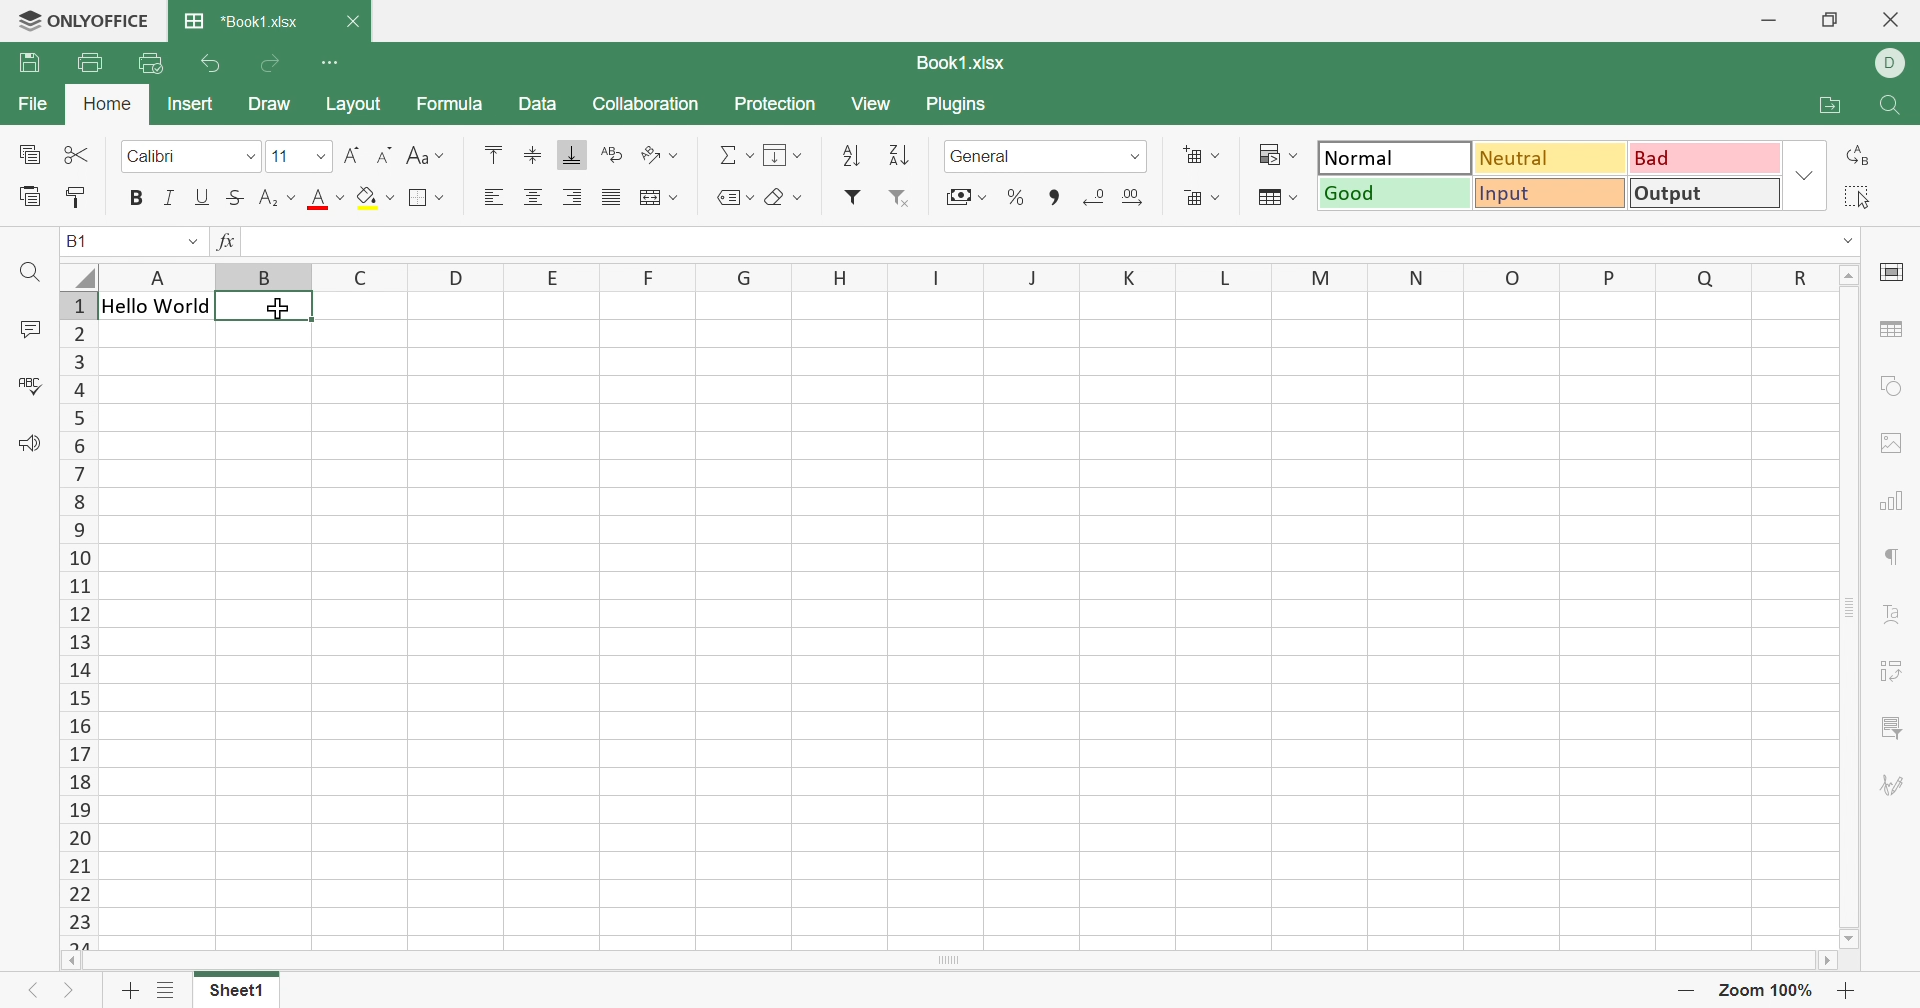  Describe the element at coordinates (355, 104) in the screenshot. I see `Layout` at that location.